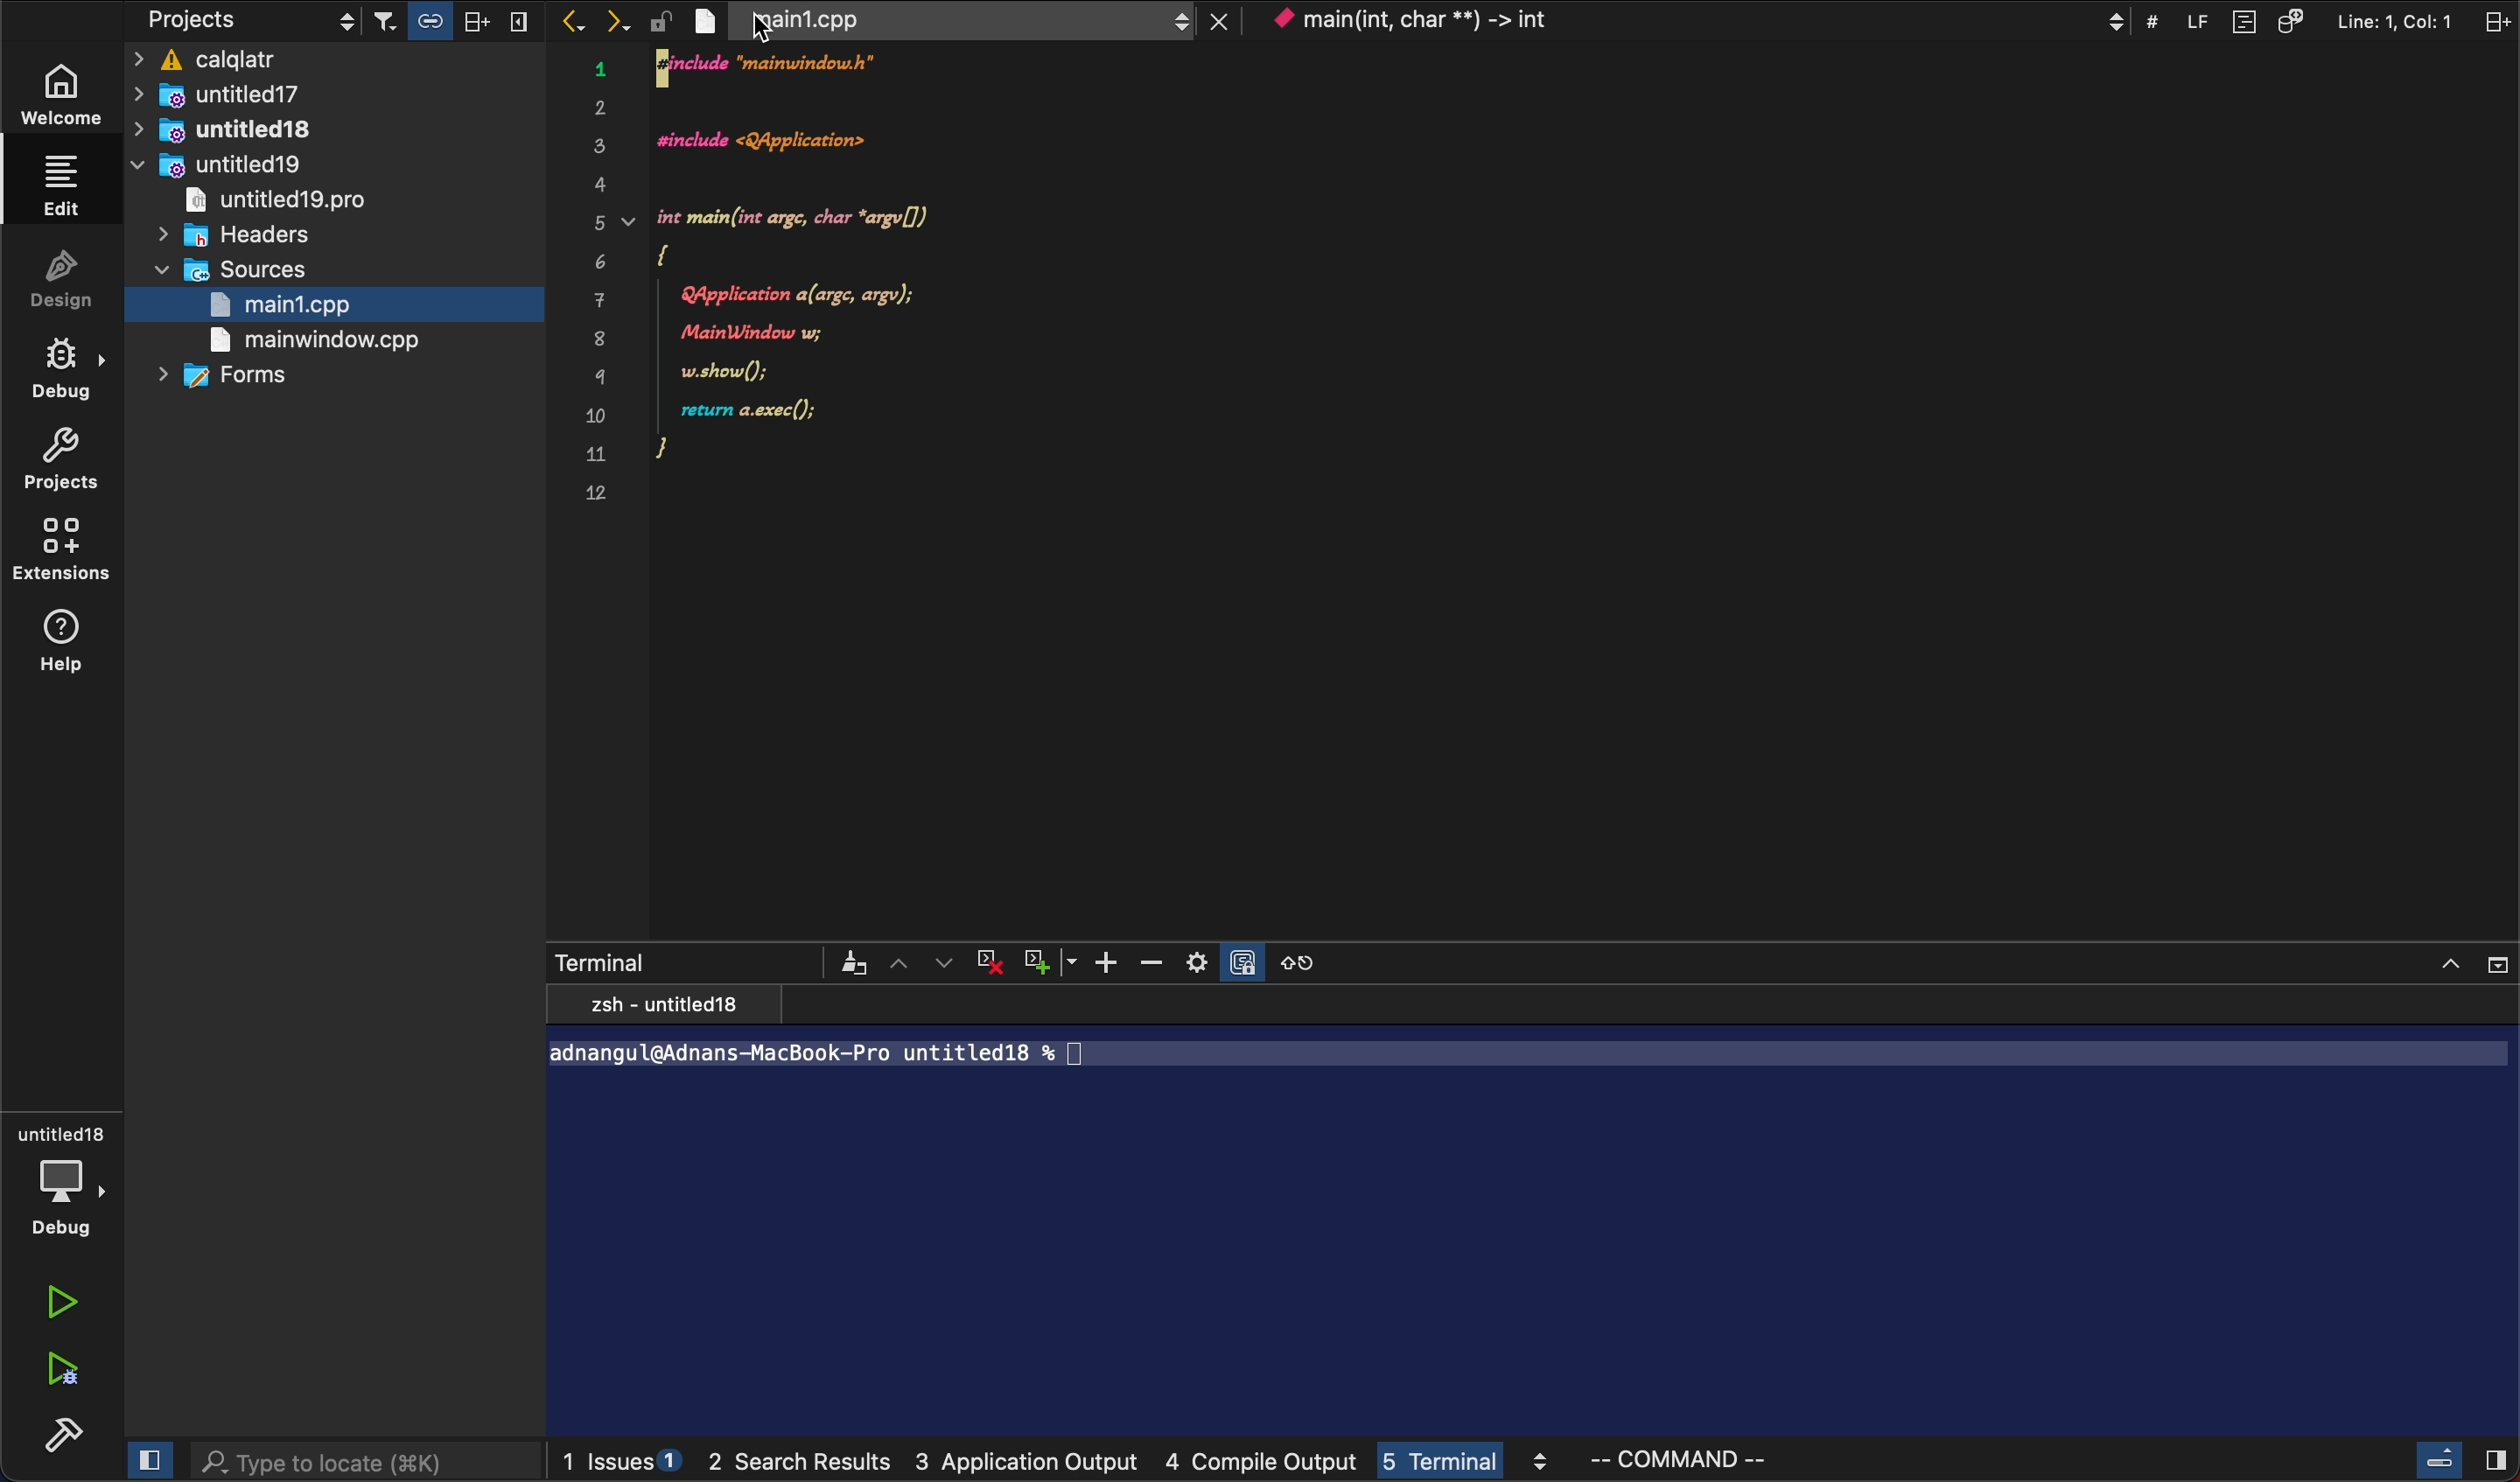  What do you see at coordinates (73, 373) in the screenshot?
I see `debug` at bounding box center [73, 373].